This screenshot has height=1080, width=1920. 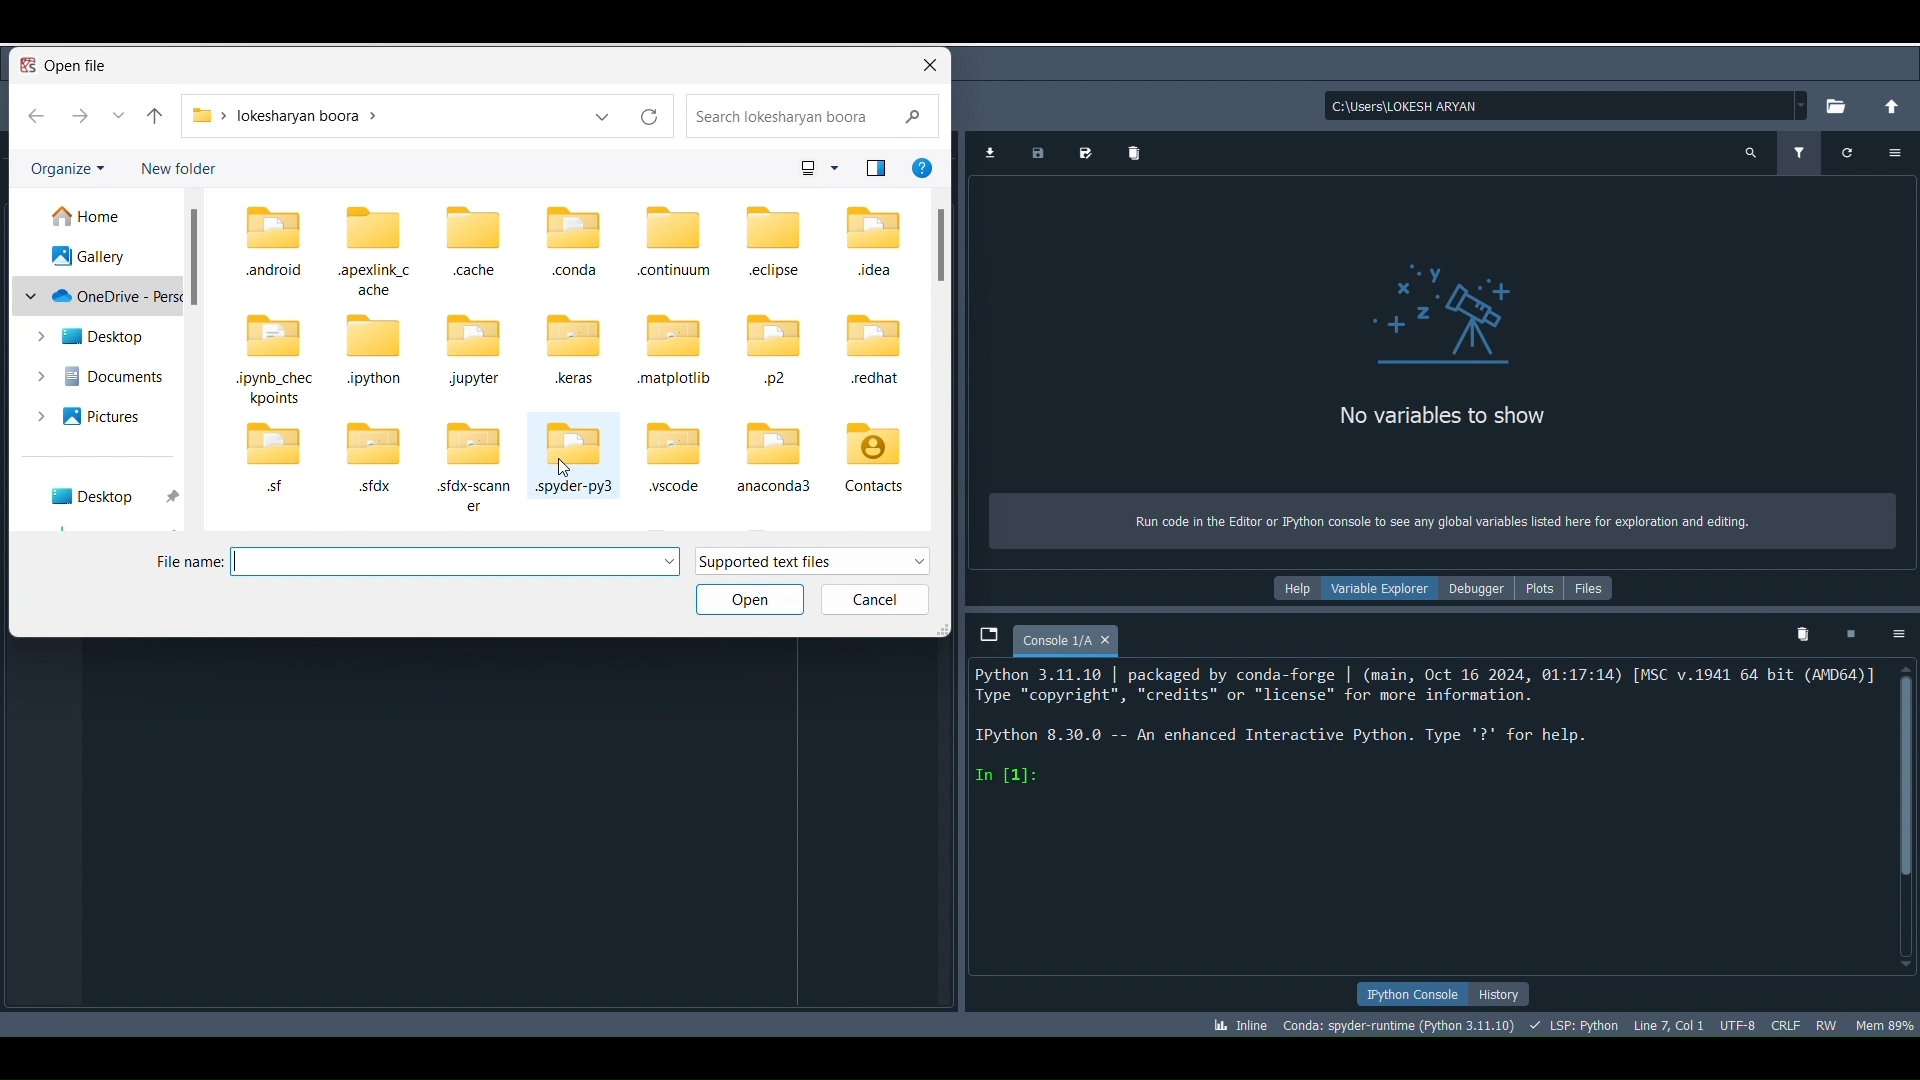 I want to click on Sidebar, so click(x=197, y=336).